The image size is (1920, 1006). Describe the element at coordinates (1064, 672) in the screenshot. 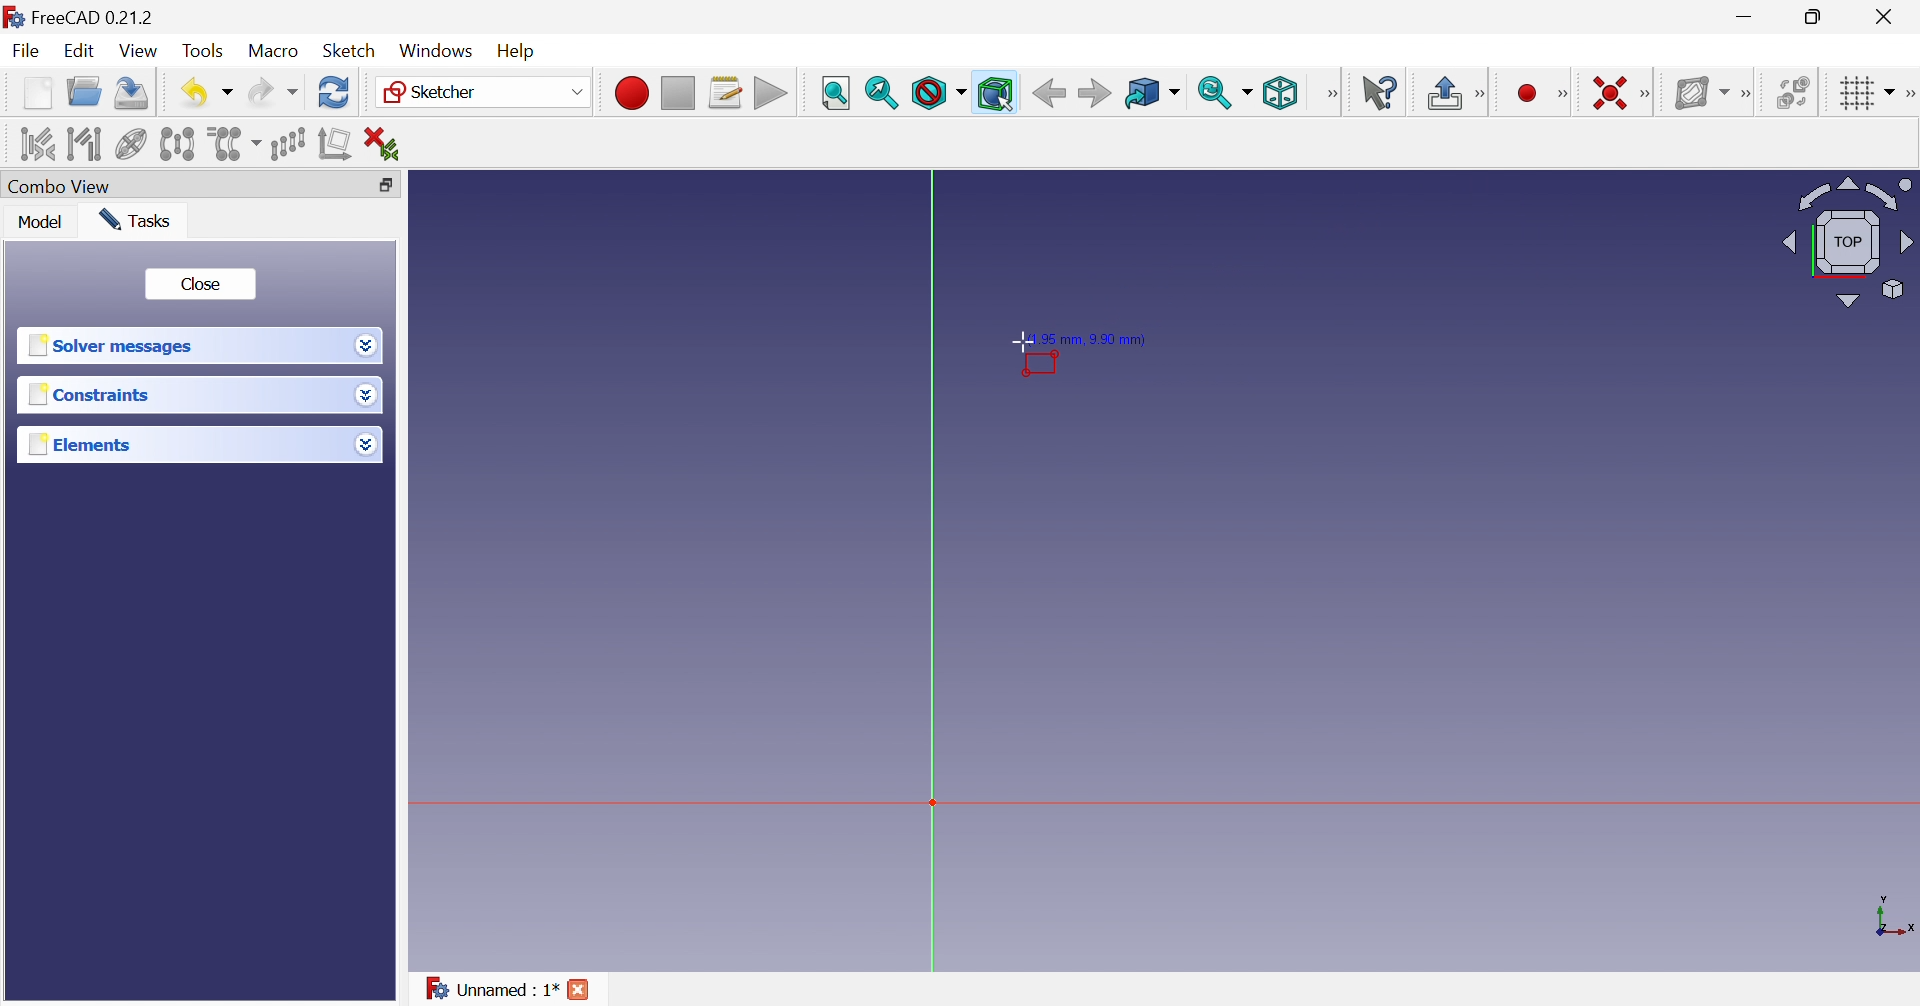

I see `canvas` at that location.